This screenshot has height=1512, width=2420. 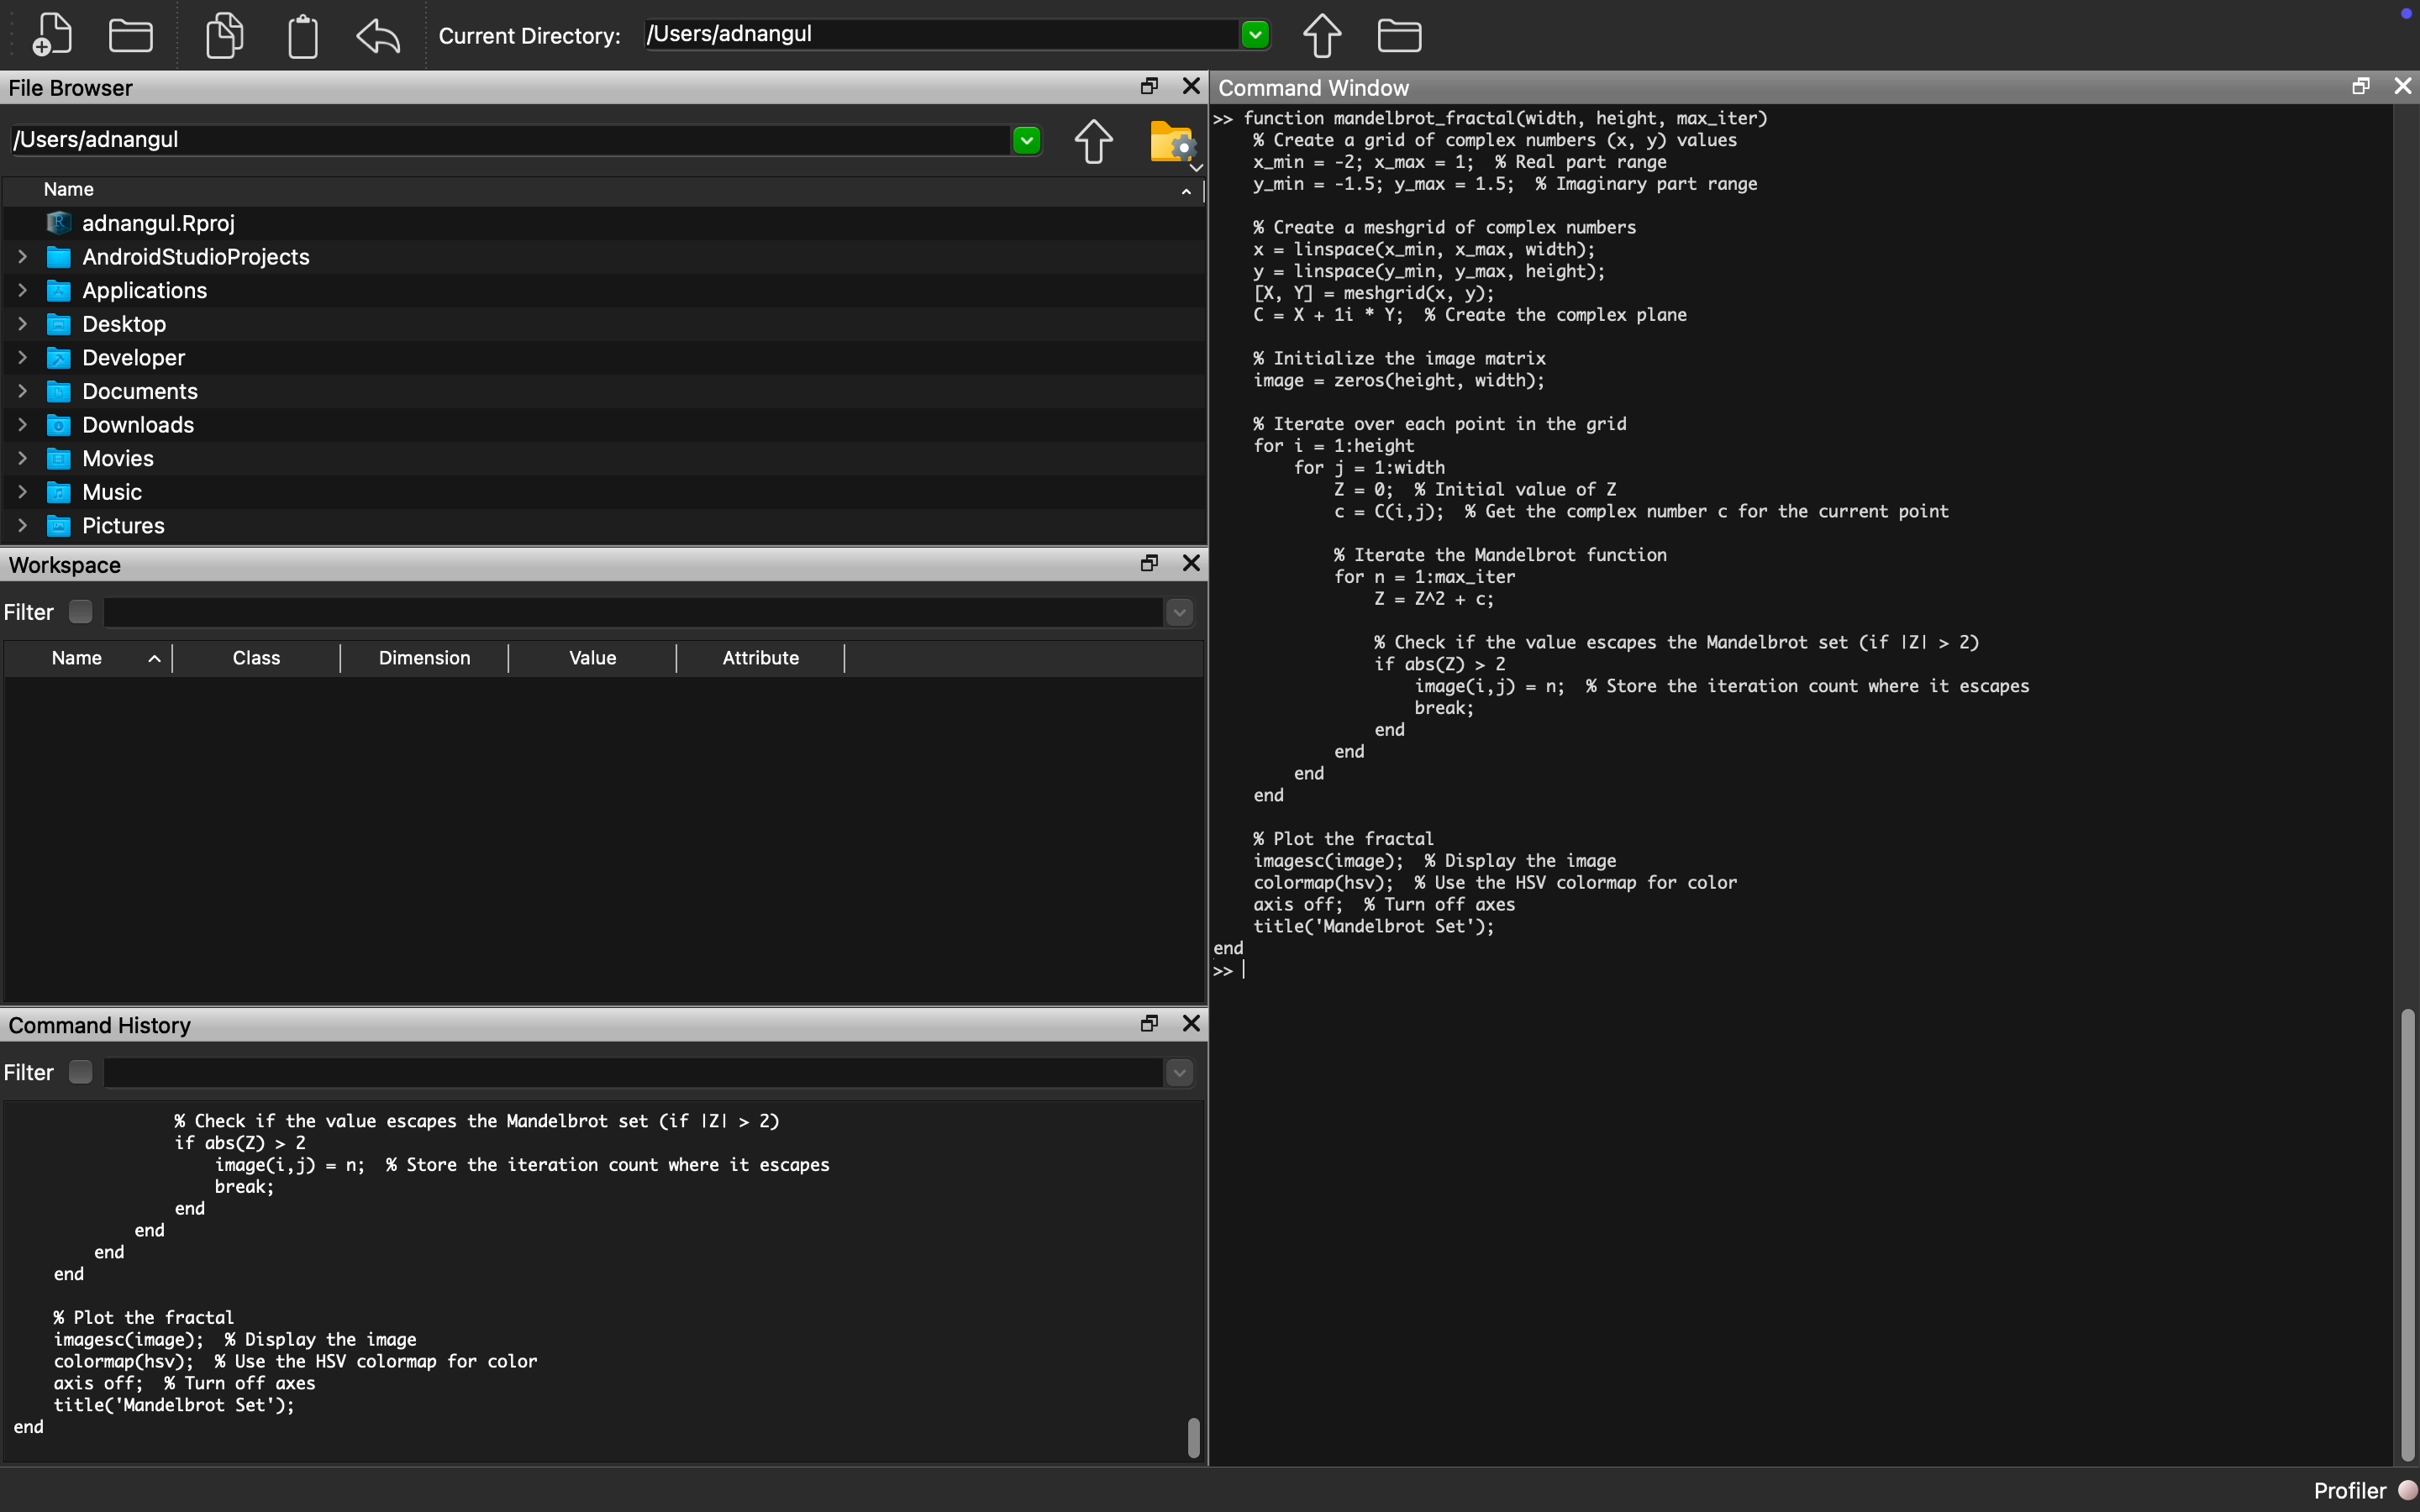 I want to click on Restore Down, so click(x=2359, y=86).